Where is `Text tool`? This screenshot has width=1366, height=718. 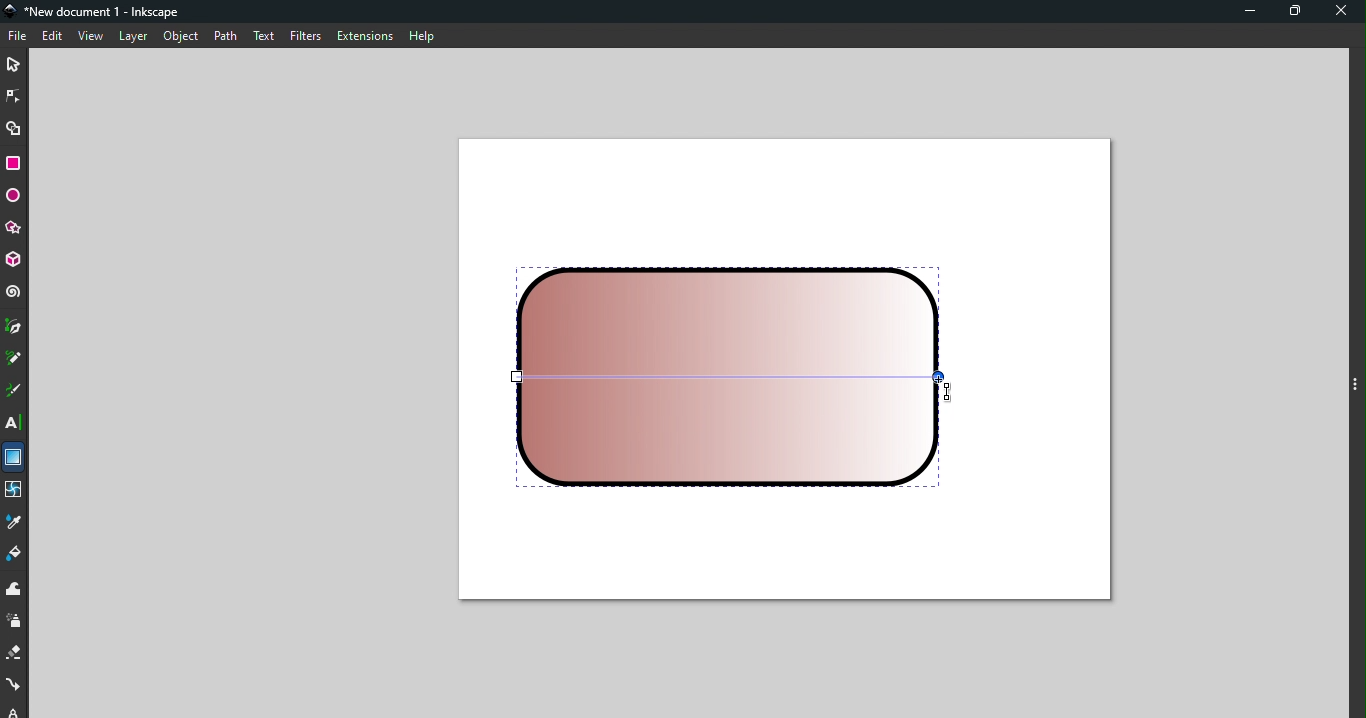
Text tool is located at coordinates (15, 423).